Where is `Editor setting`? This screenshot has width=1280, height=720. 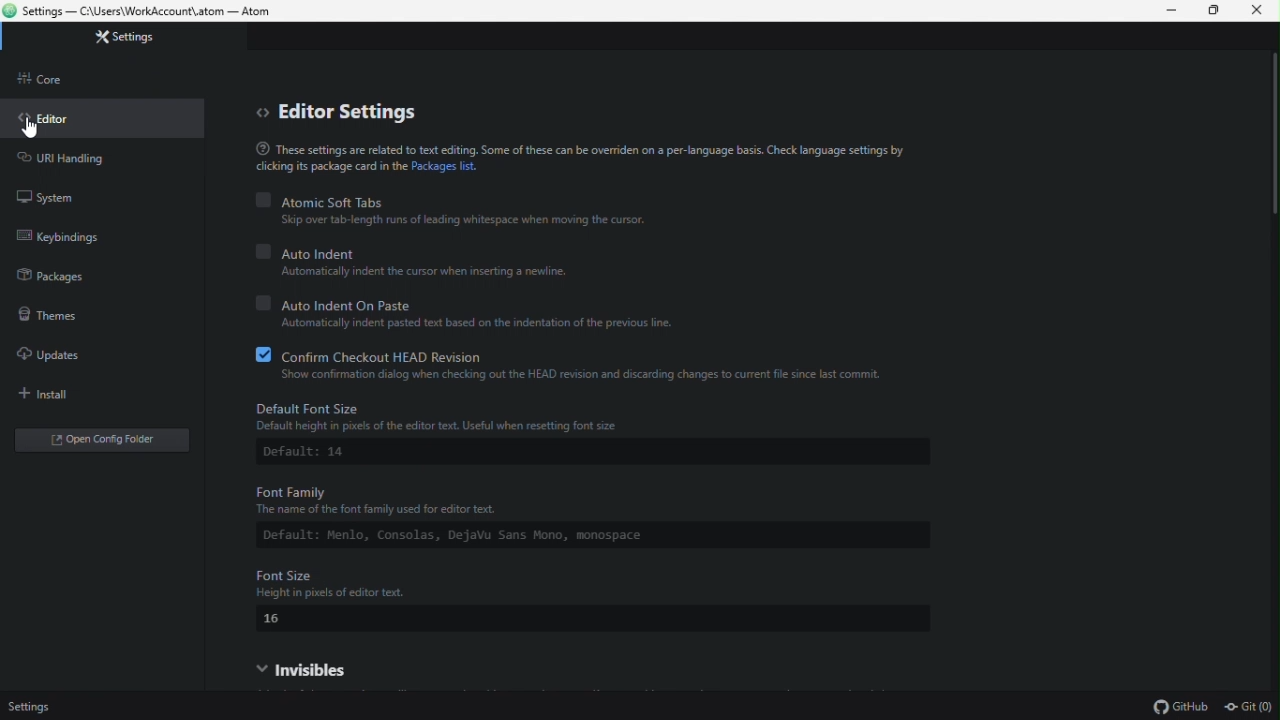
Editor setting is located at coordinates (343, 112).